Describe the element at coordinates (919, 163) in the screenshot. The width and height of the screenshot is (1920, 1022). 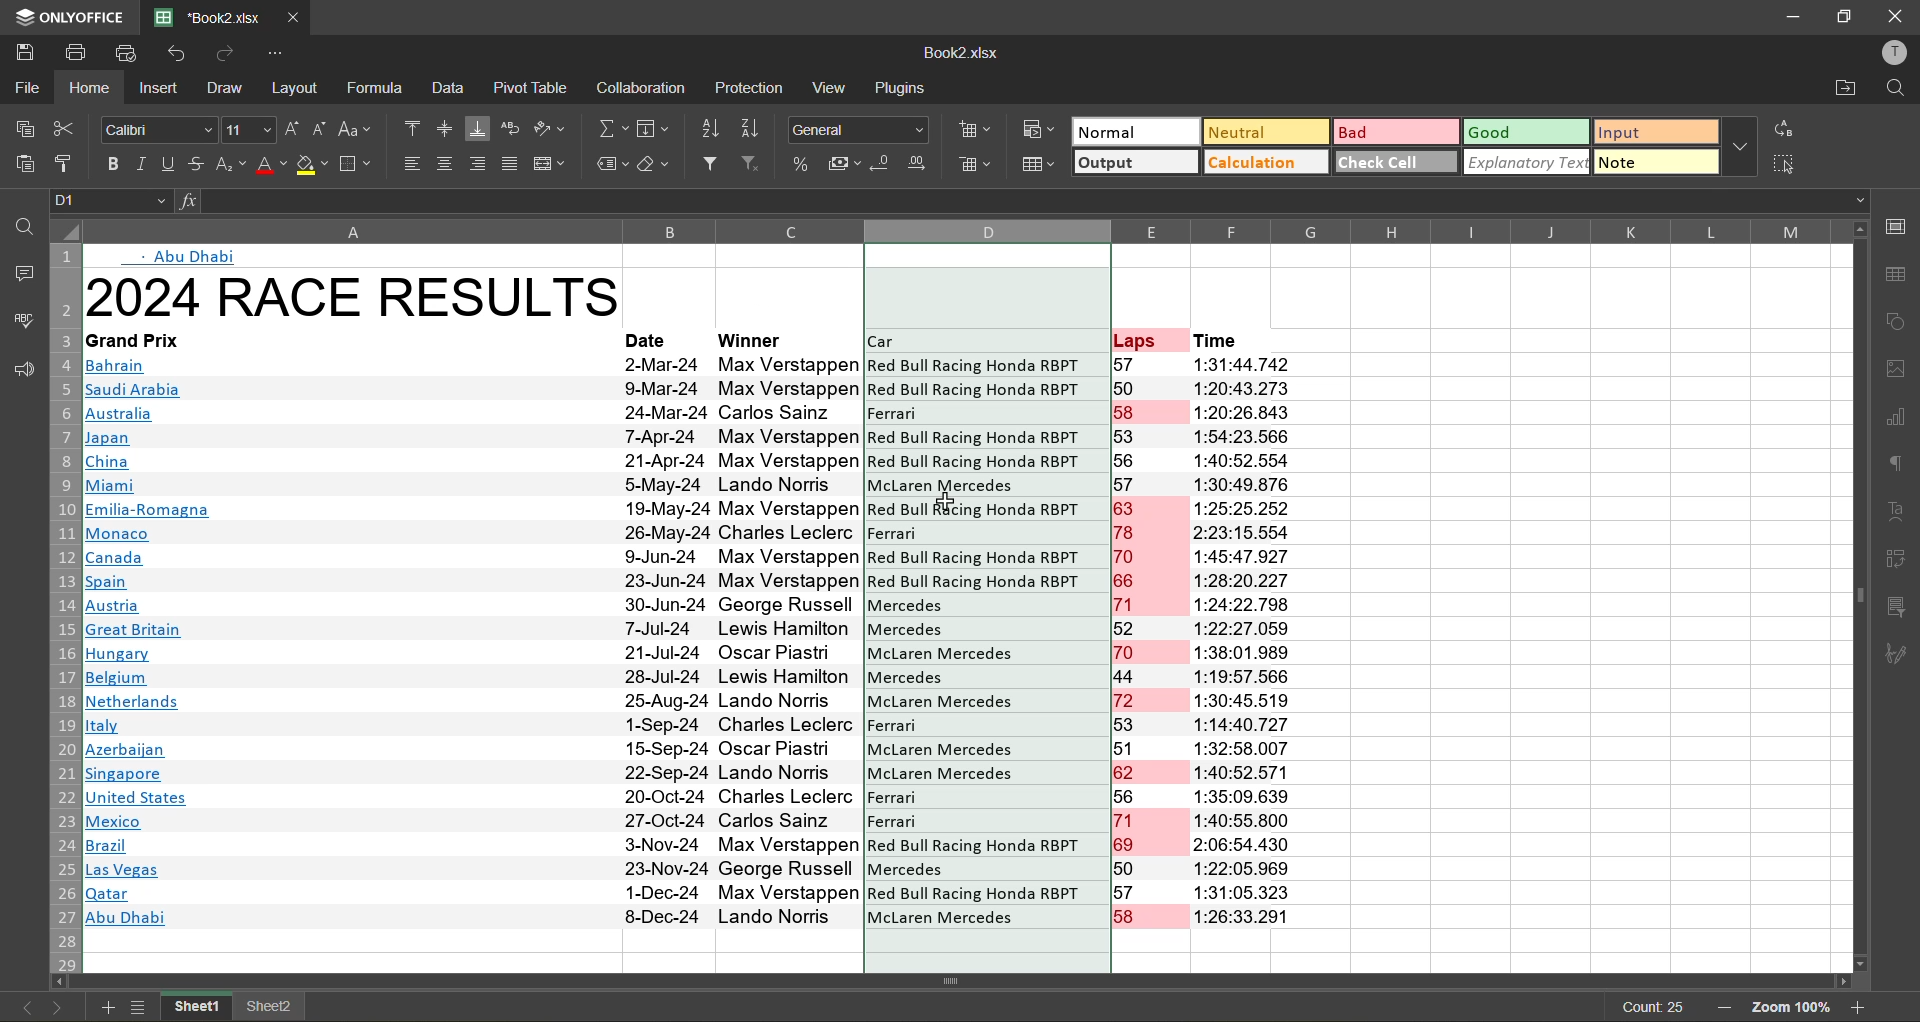
I see `increase decimal` at that location.